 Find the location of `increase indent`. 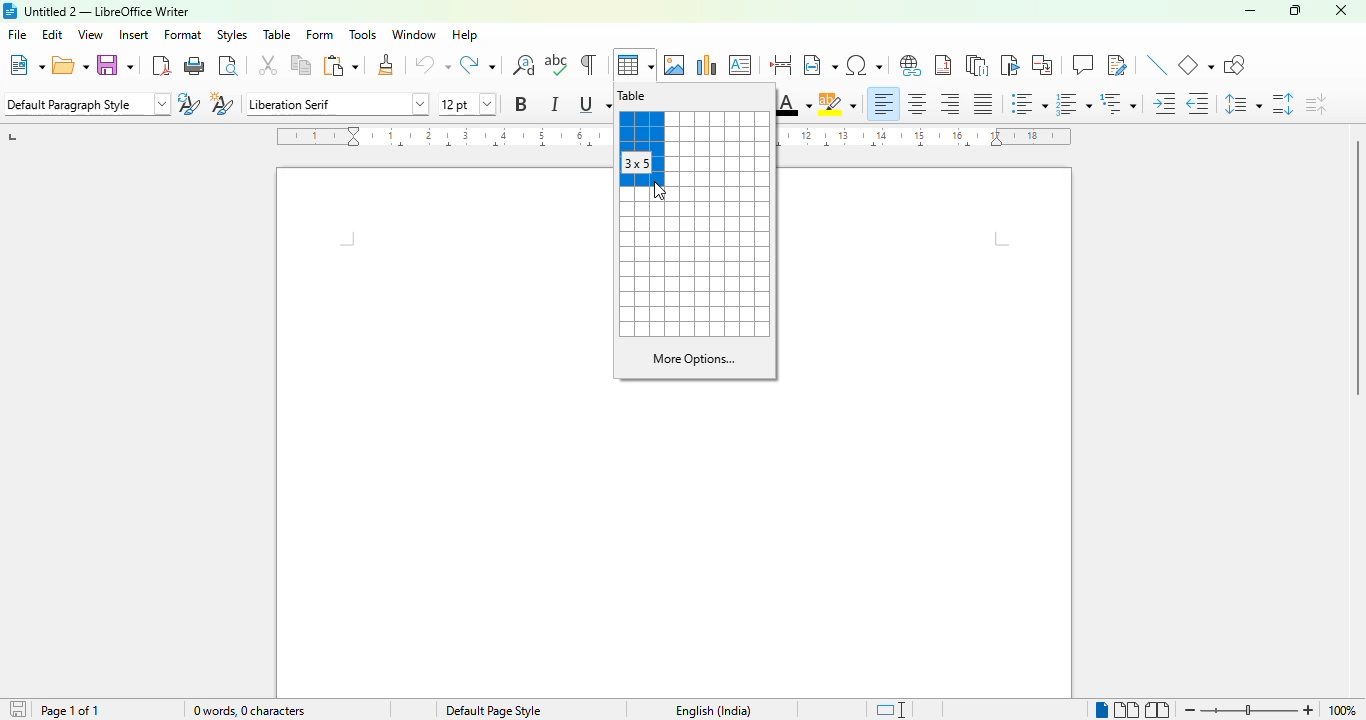

increase indent is located at coordinates (1164, 103).